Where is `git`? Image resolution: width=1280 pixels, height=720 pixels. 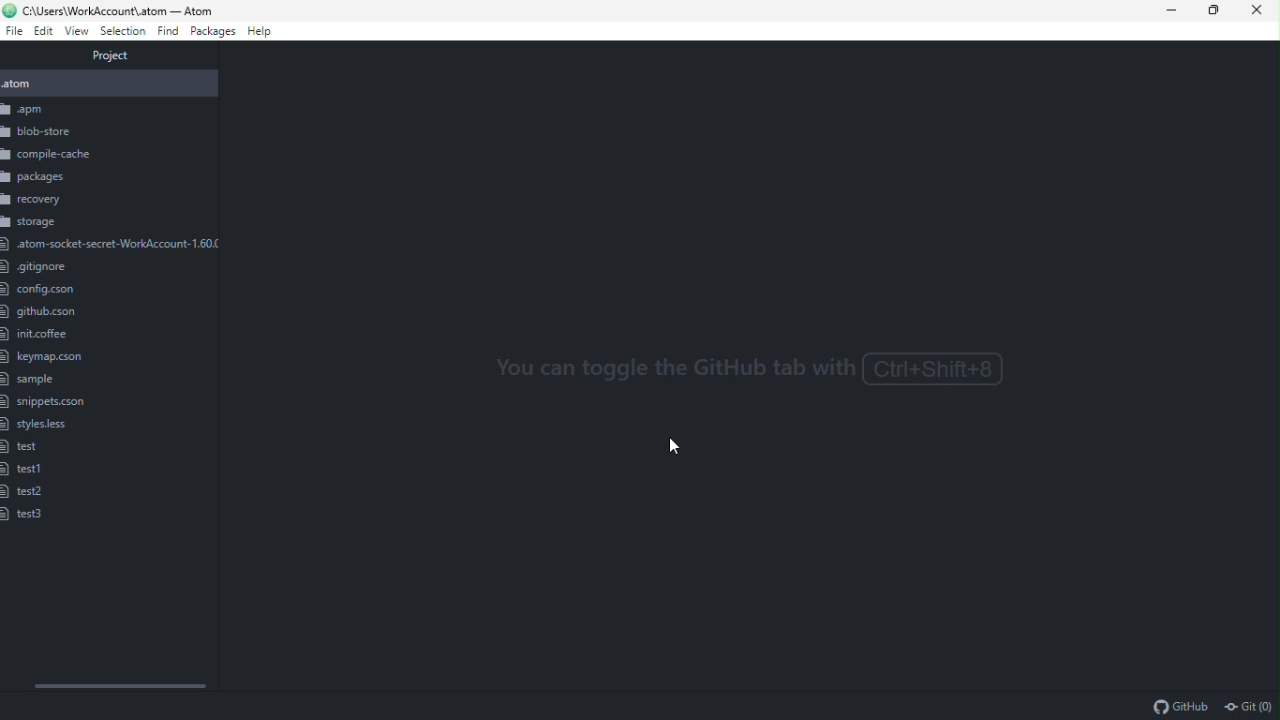 git is located at coordinates (1249, 706).